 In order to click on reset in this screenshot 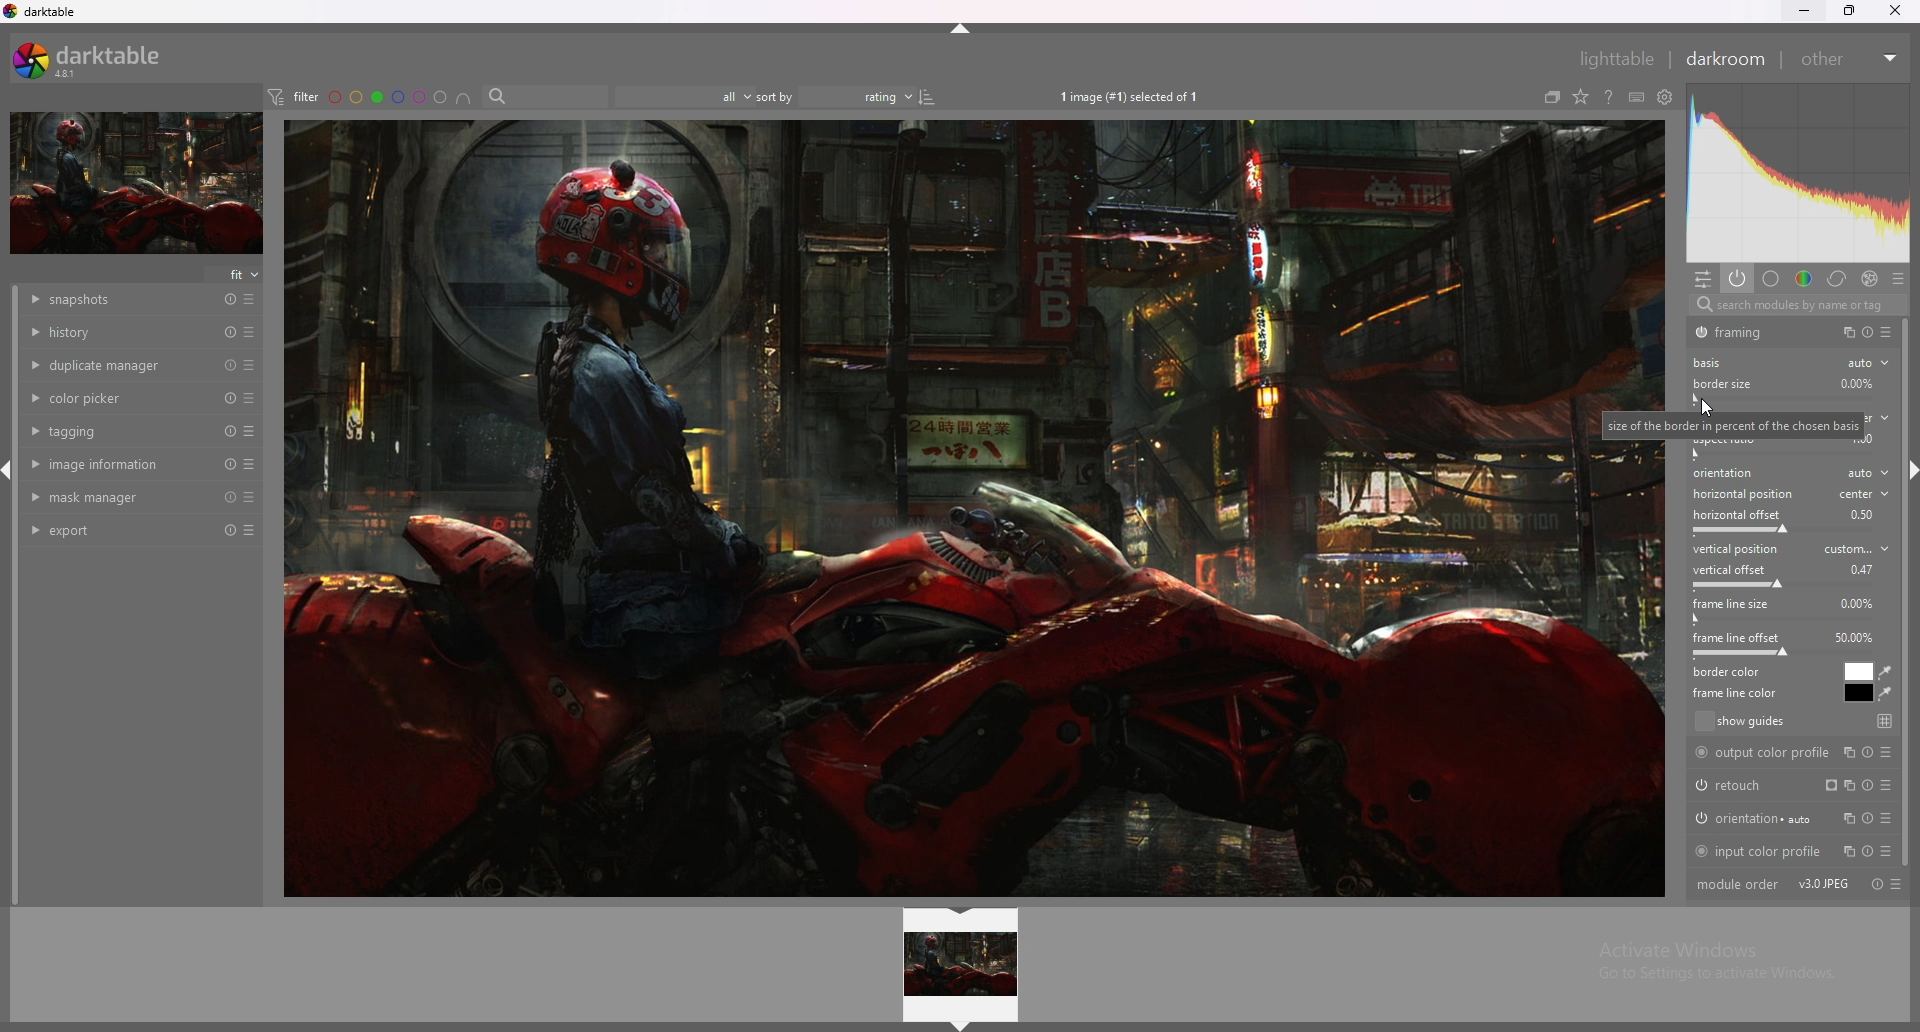, I will do `click(231, 465)`.